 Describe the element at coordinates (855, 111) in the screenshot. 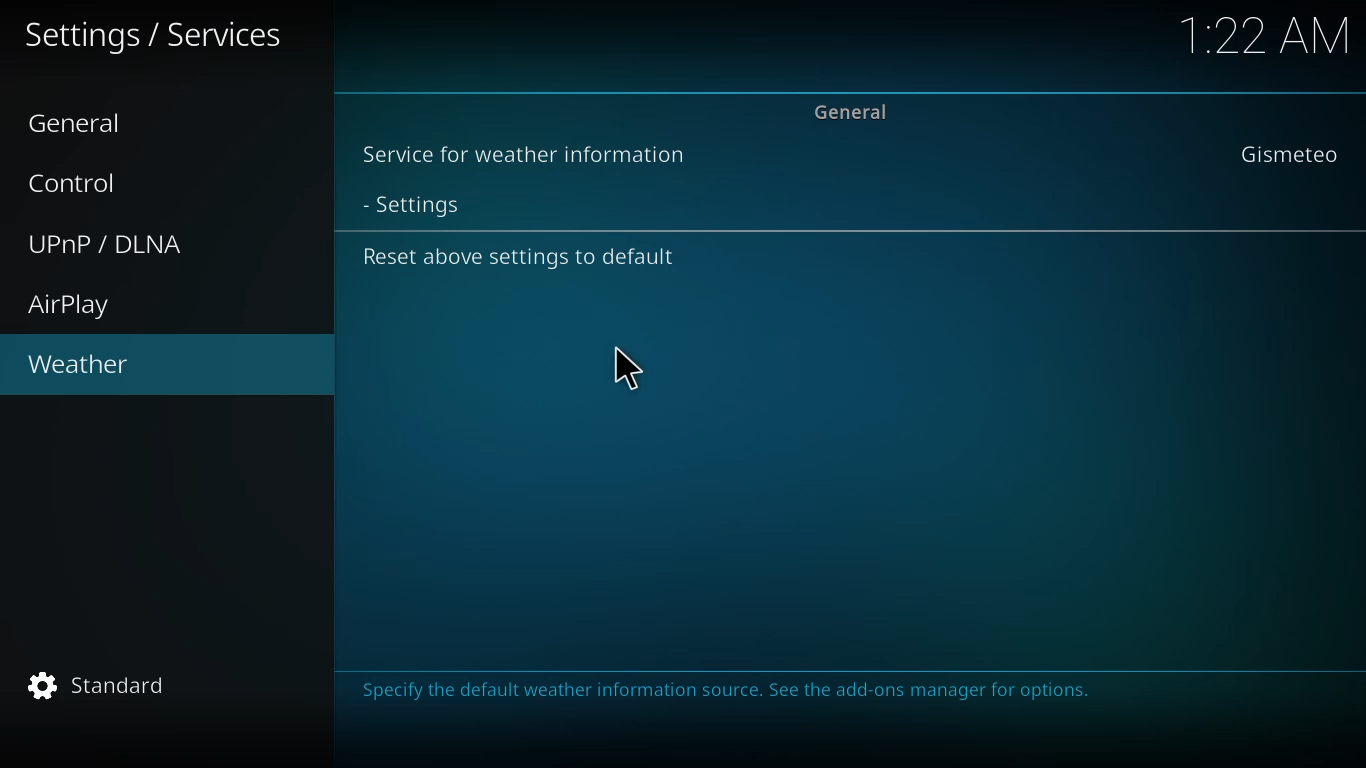

I see `general` at that location.